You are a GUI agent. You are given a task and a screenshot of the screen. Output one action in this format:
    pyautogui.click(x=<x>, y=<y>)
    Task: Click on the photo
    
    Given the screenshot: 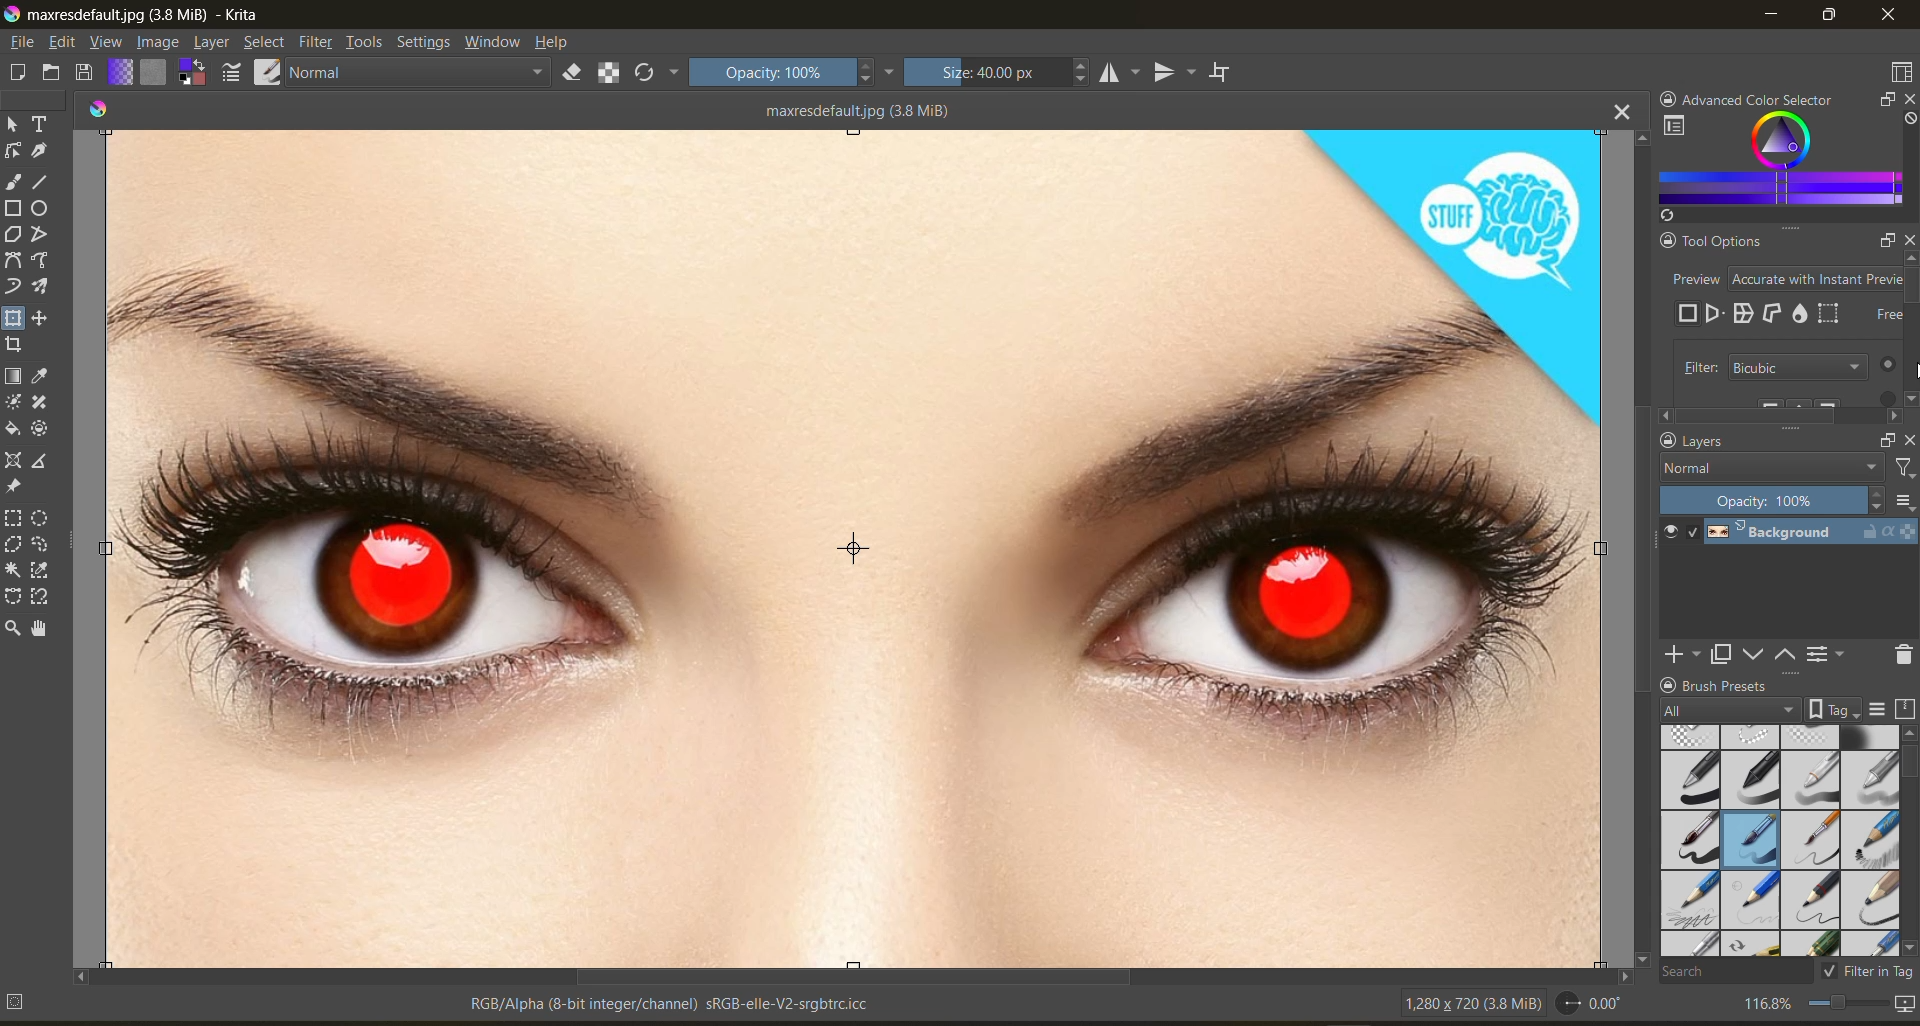 What is the action you would take?
    pyautogui.click(x=857, y=542)
    